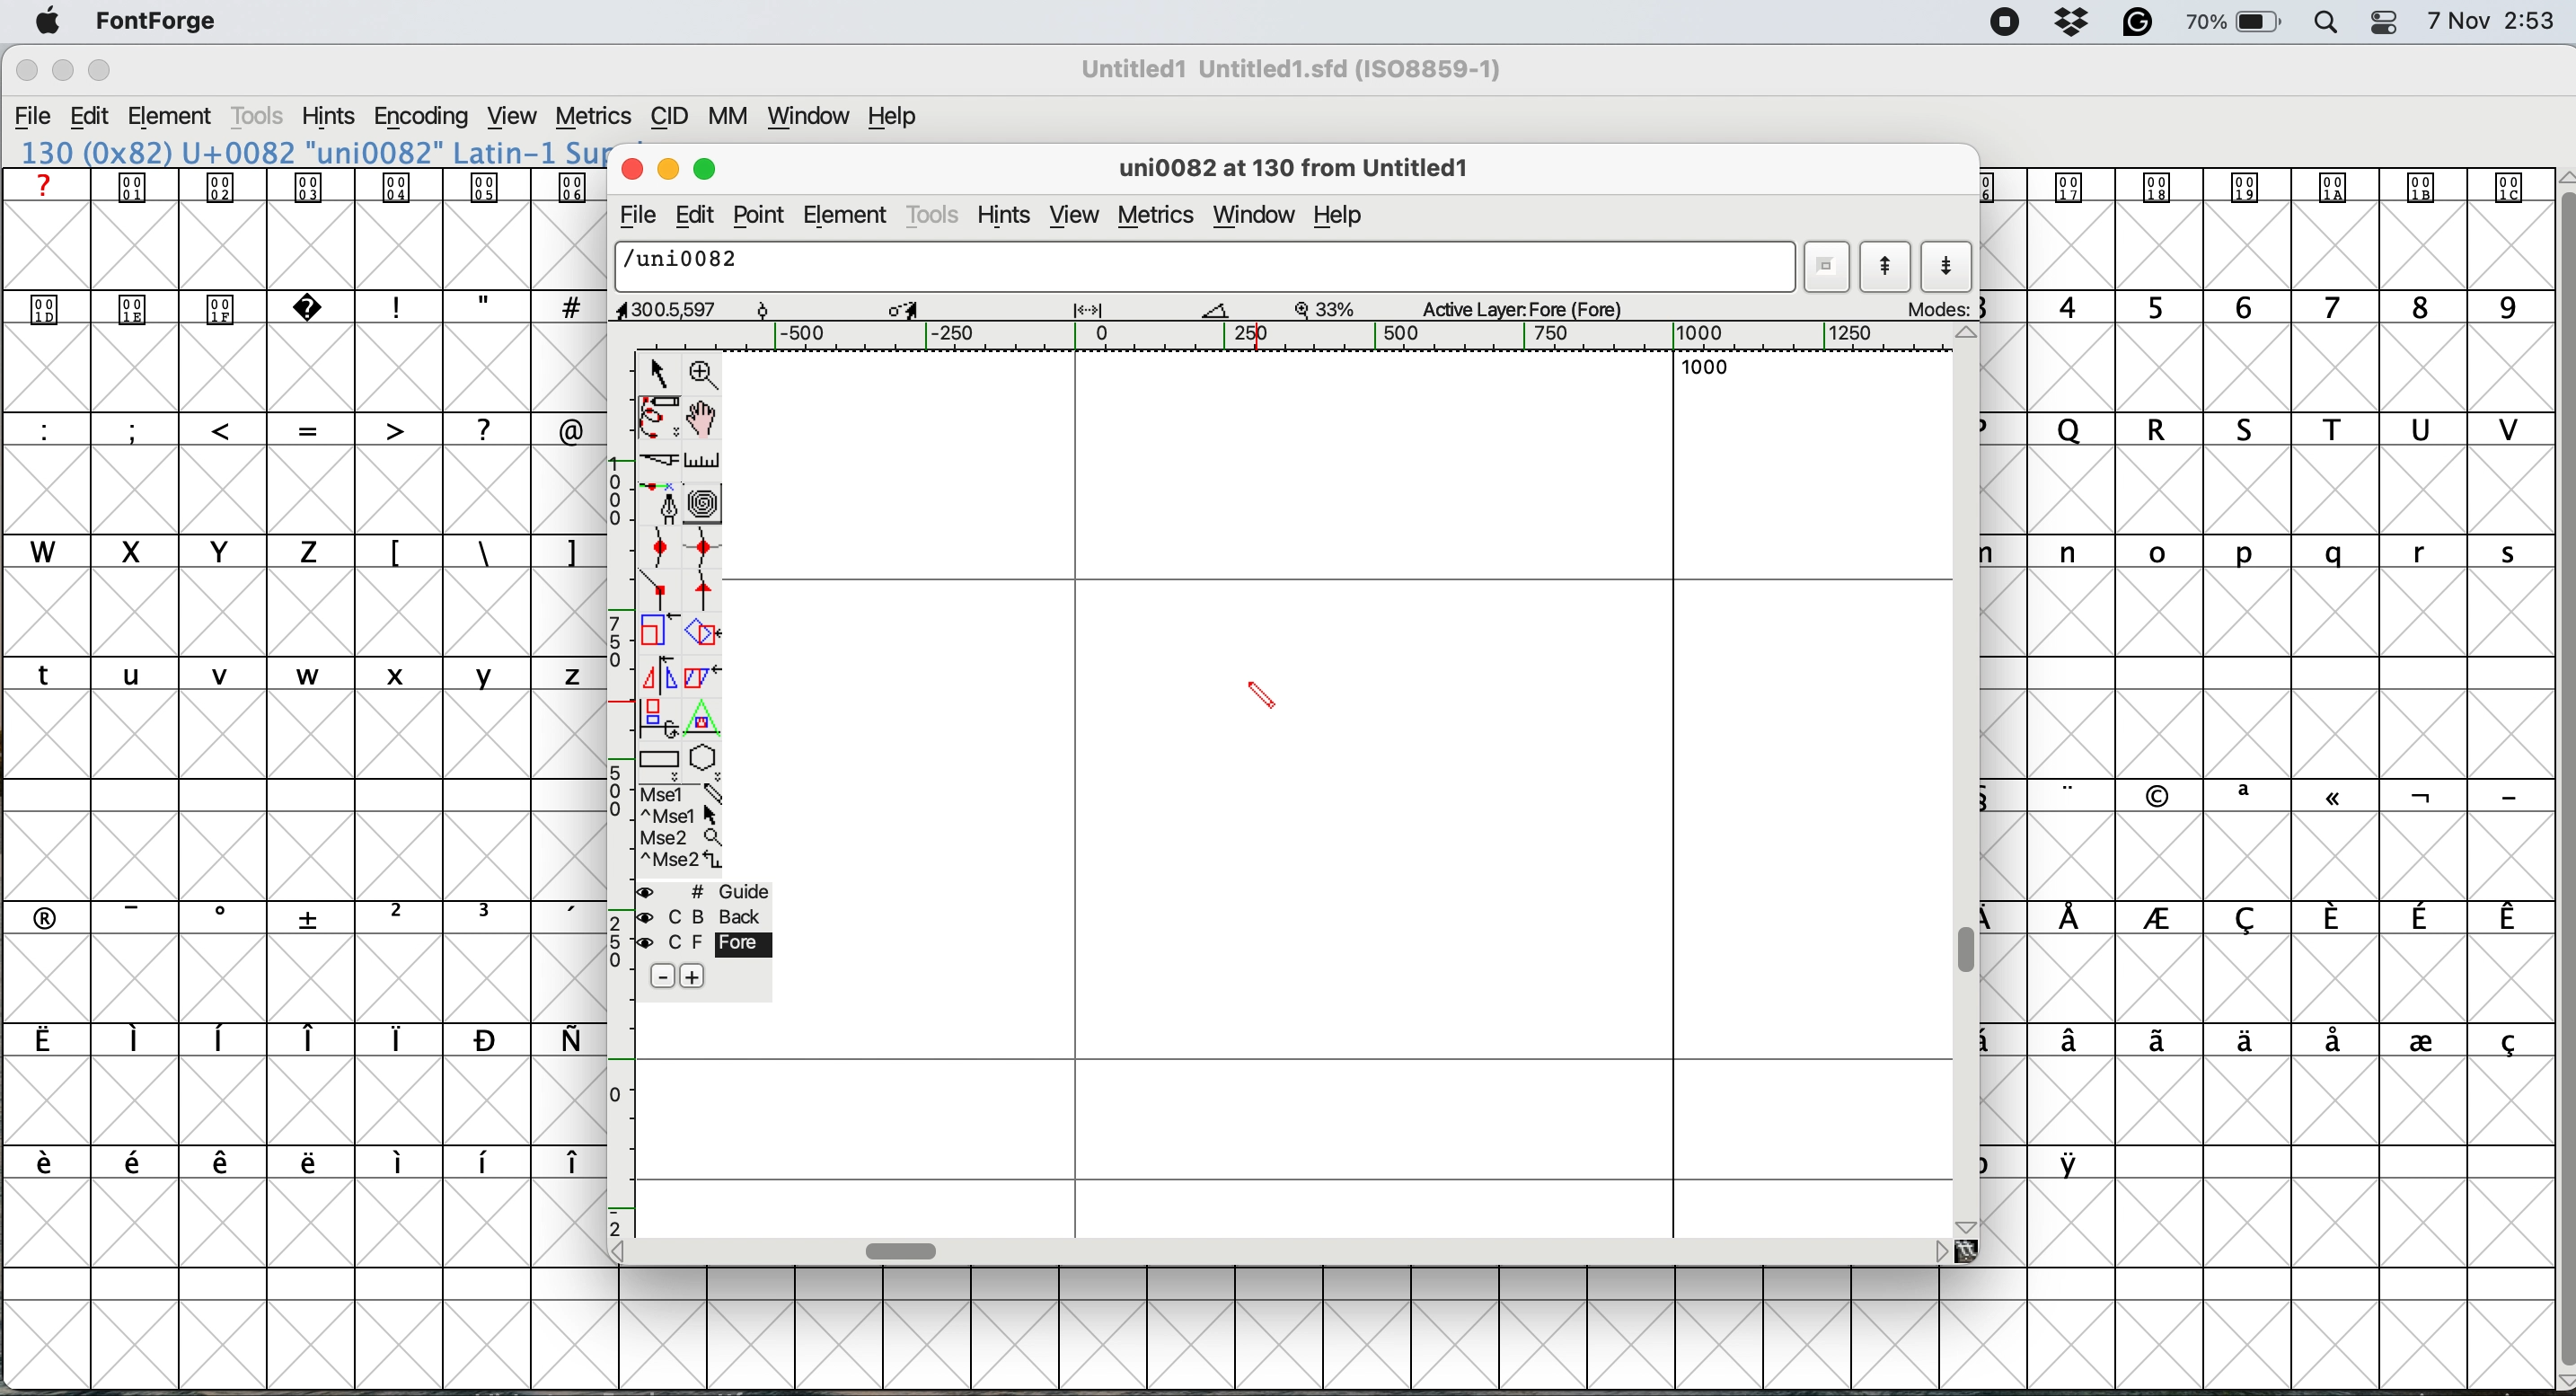  I want to click on maximise, so click(98, 69).